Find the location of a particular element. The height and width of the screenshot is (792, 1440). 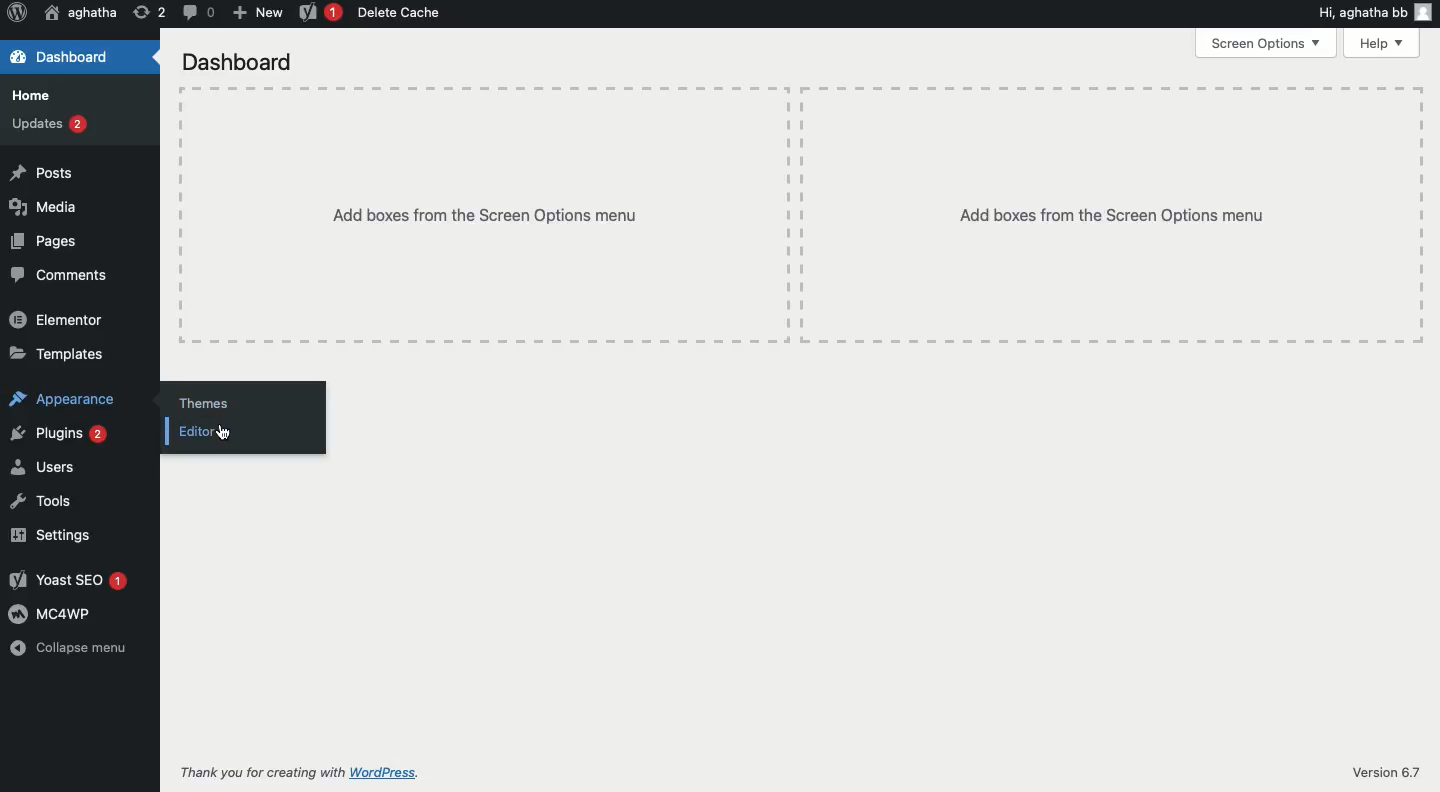

Hi user is located at coordinates (1377, 11).